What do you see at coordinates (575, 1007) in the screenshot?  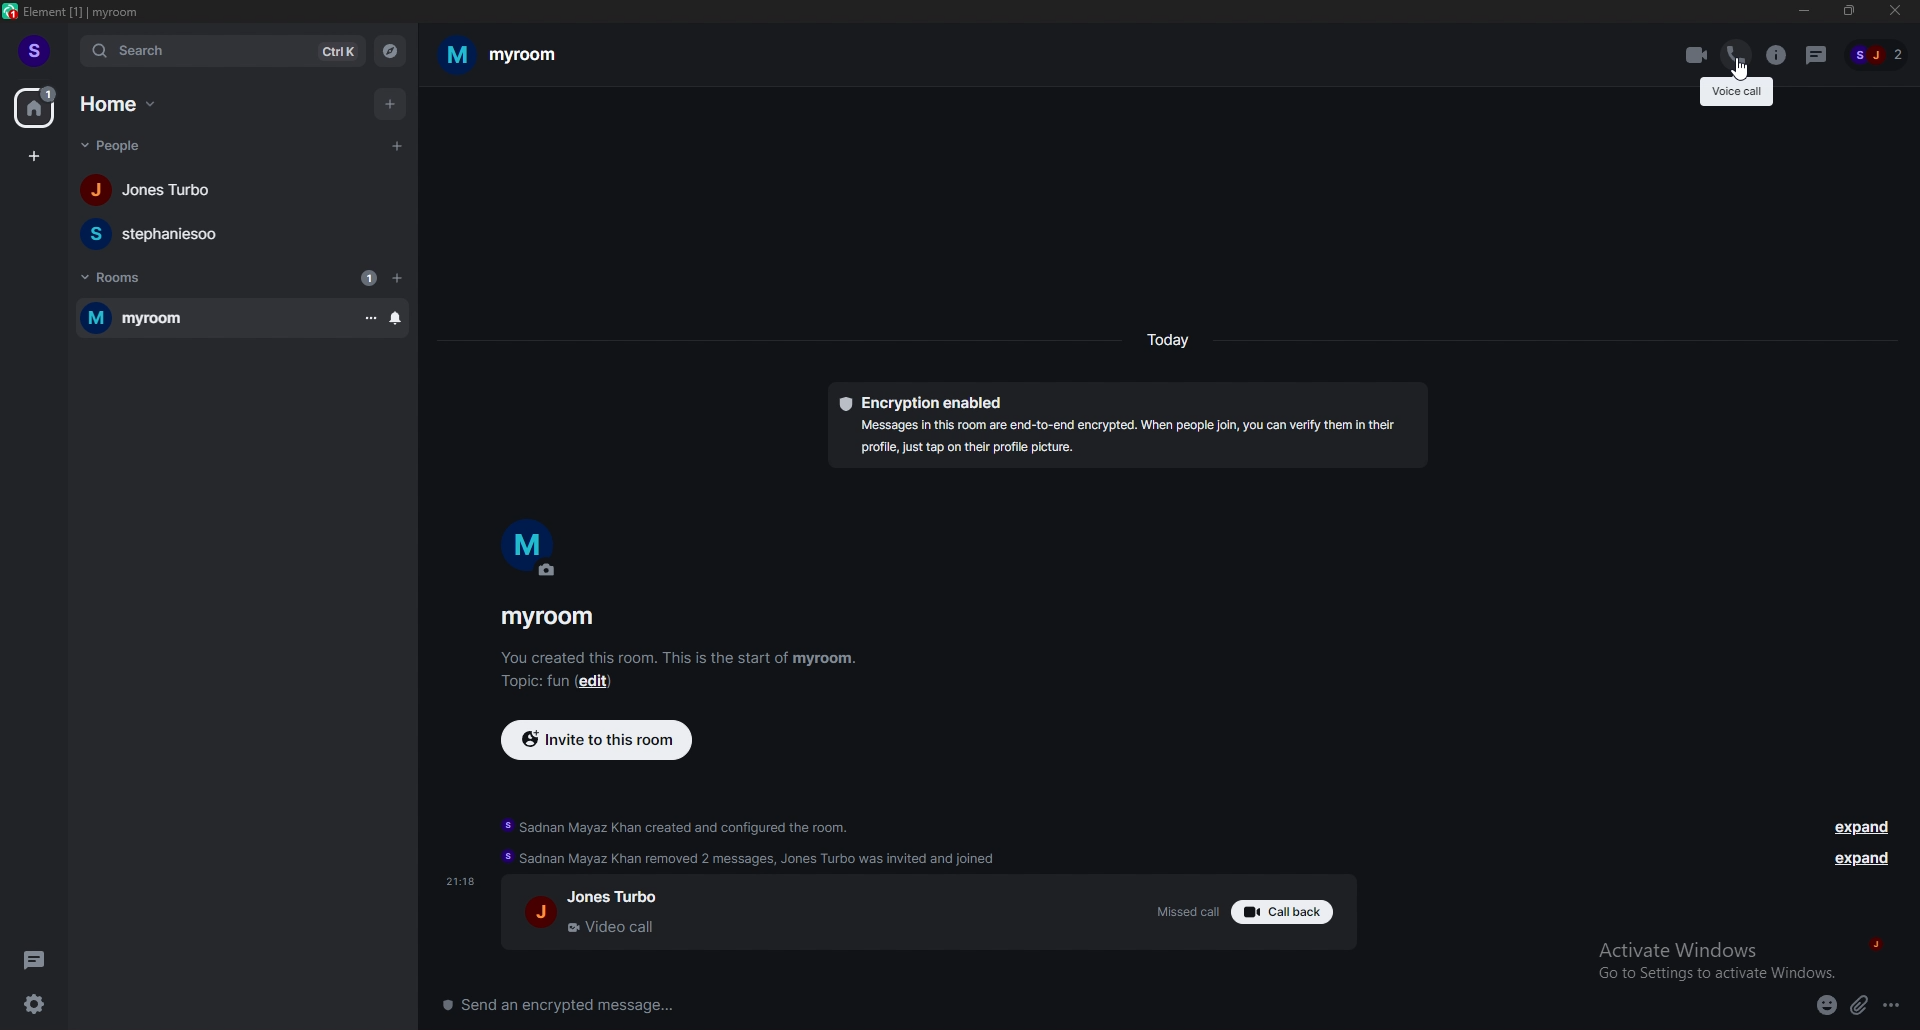 I see `send an encrypted message` at bounding box center [575, 1007].